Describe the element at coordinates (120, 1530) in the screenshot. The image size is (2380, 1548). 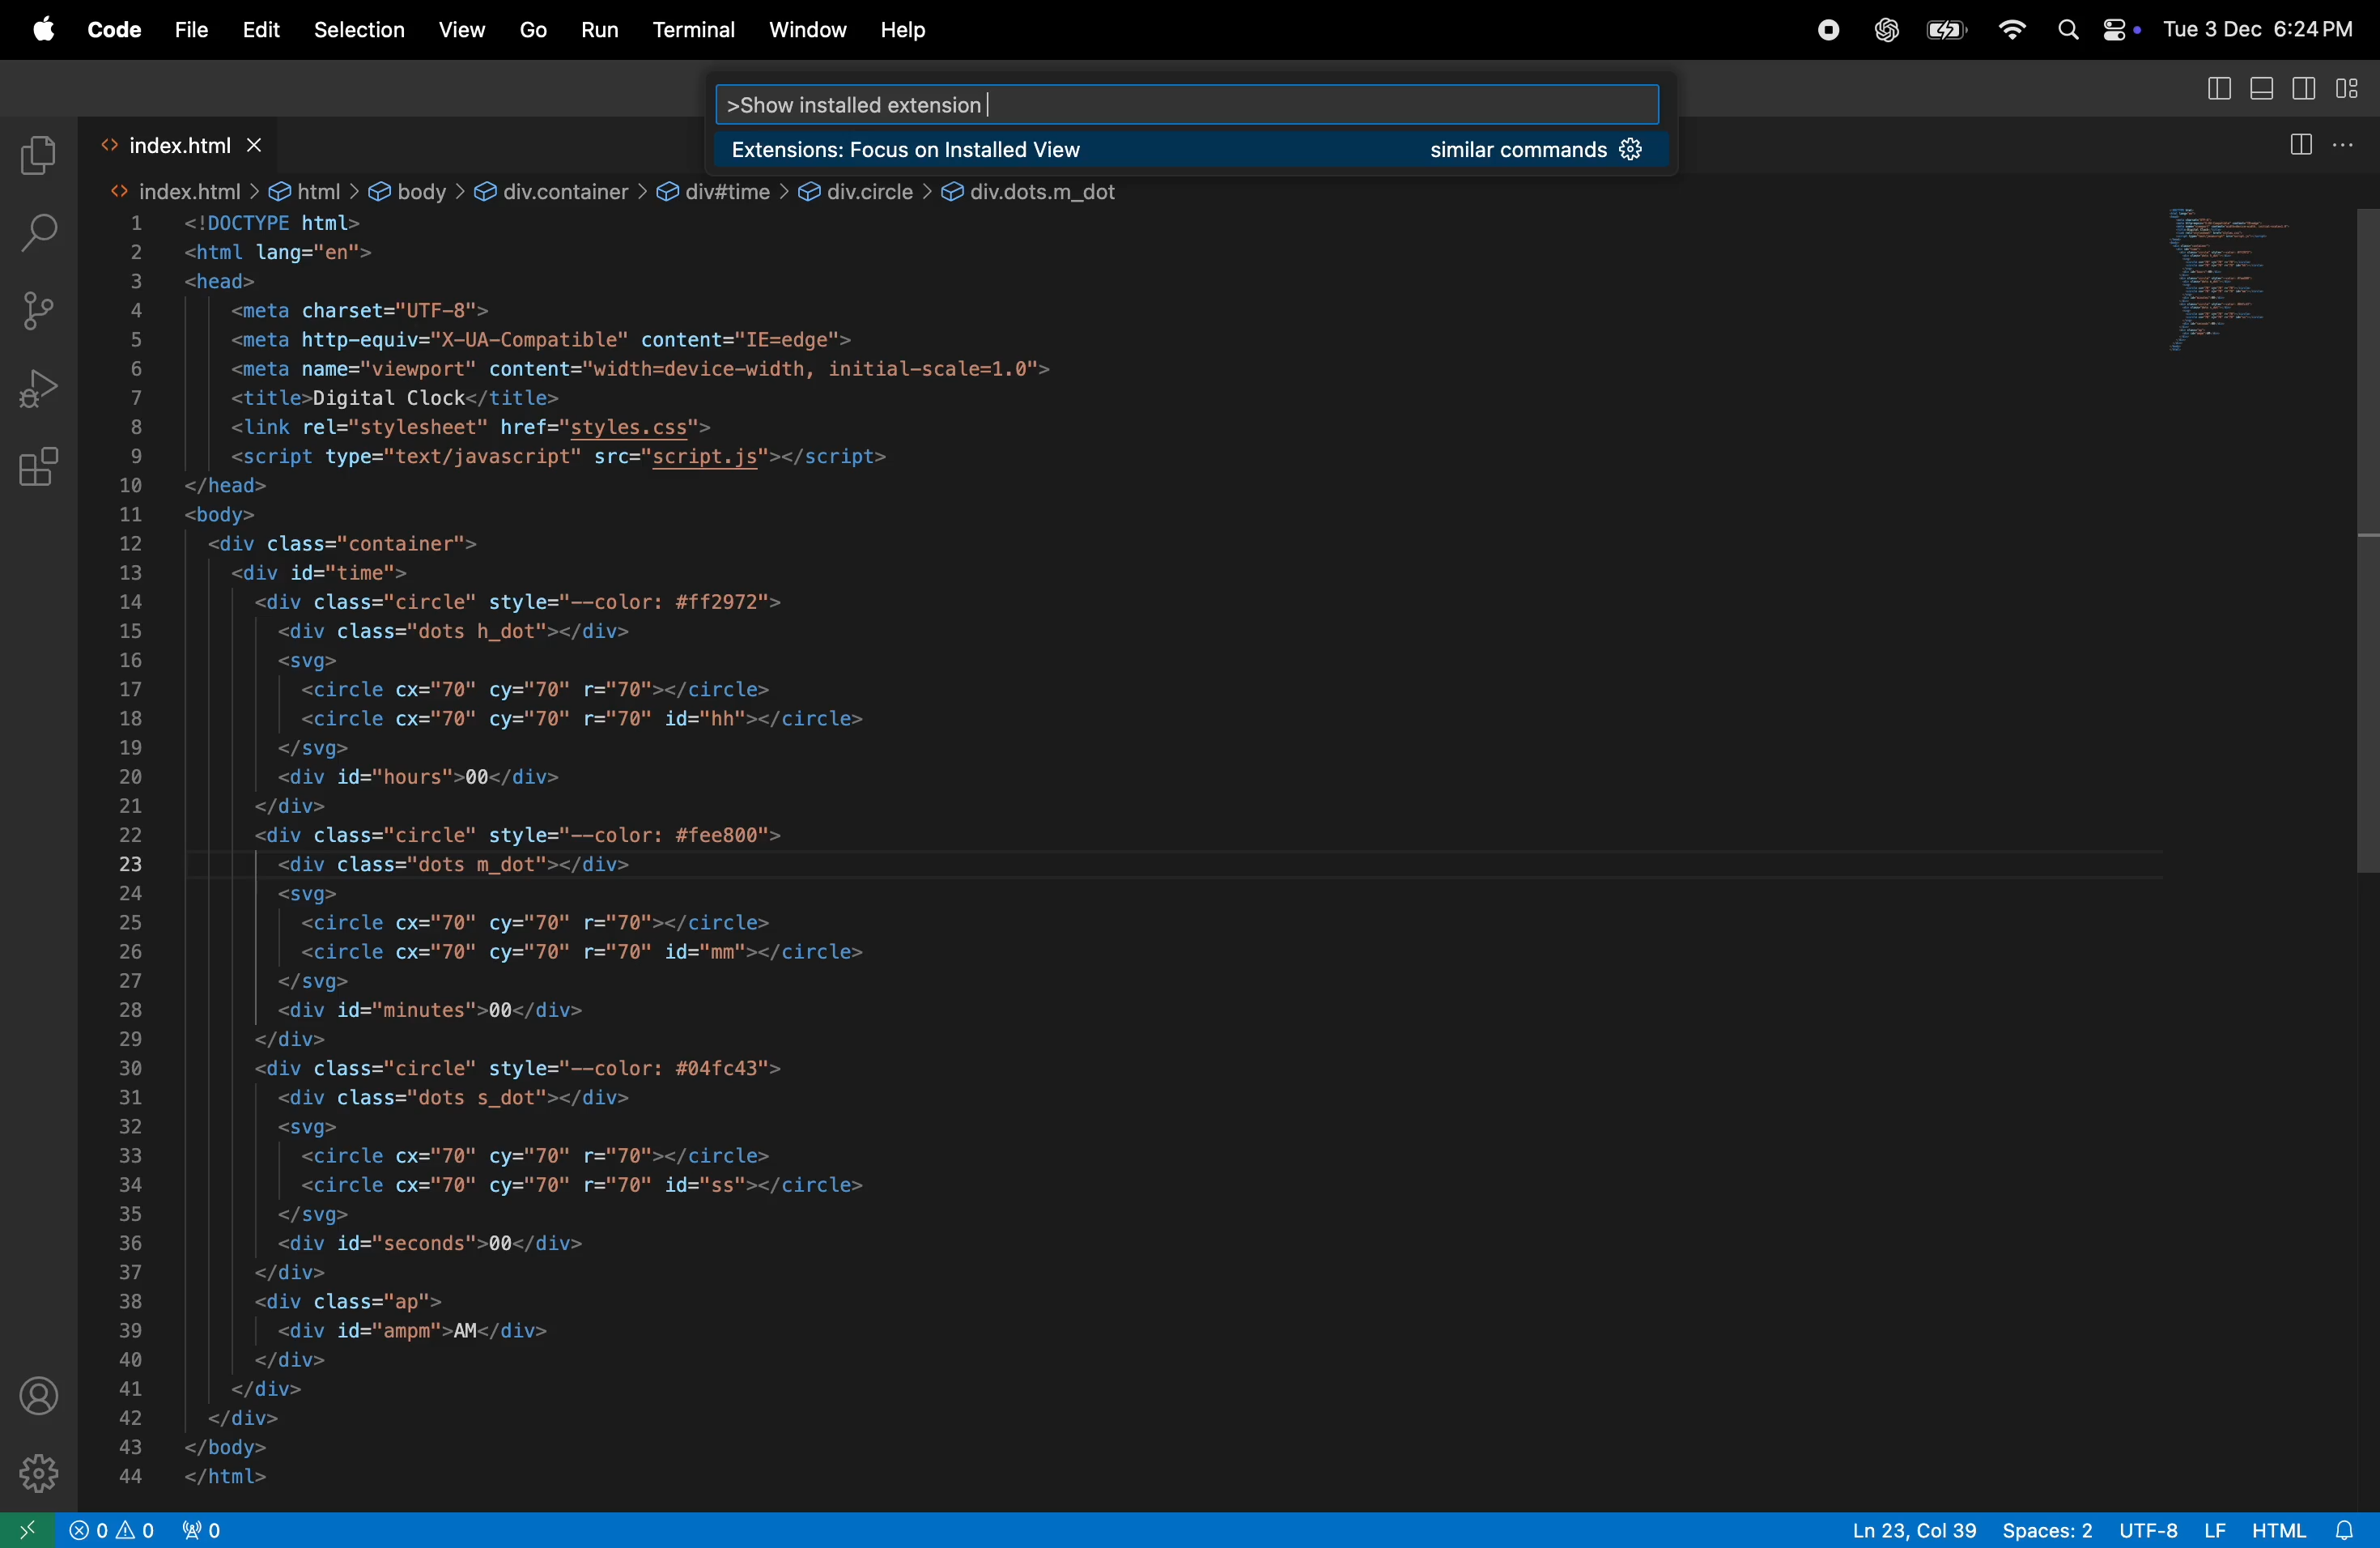
I see `no problems` at that location.